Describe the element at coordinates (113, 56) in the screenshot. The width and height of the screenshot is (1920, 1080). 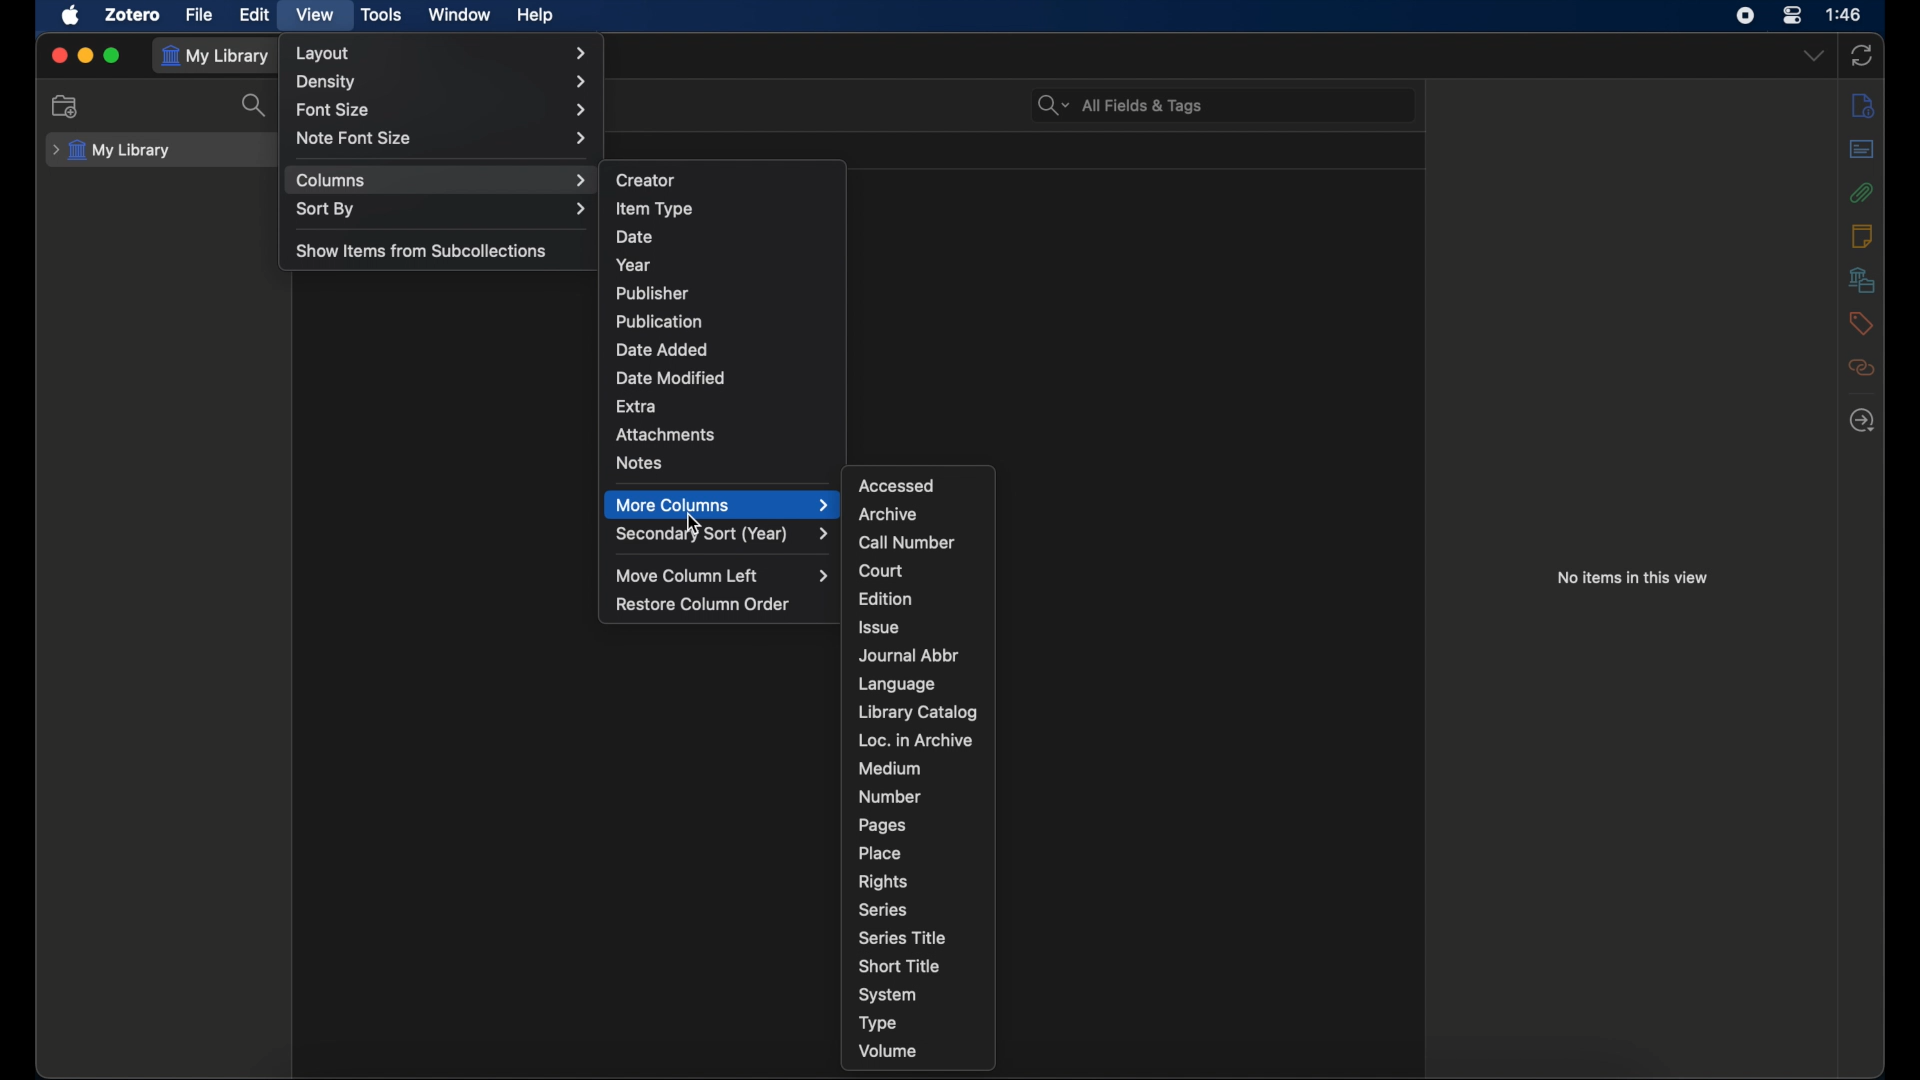
I see `maximize` at that location.